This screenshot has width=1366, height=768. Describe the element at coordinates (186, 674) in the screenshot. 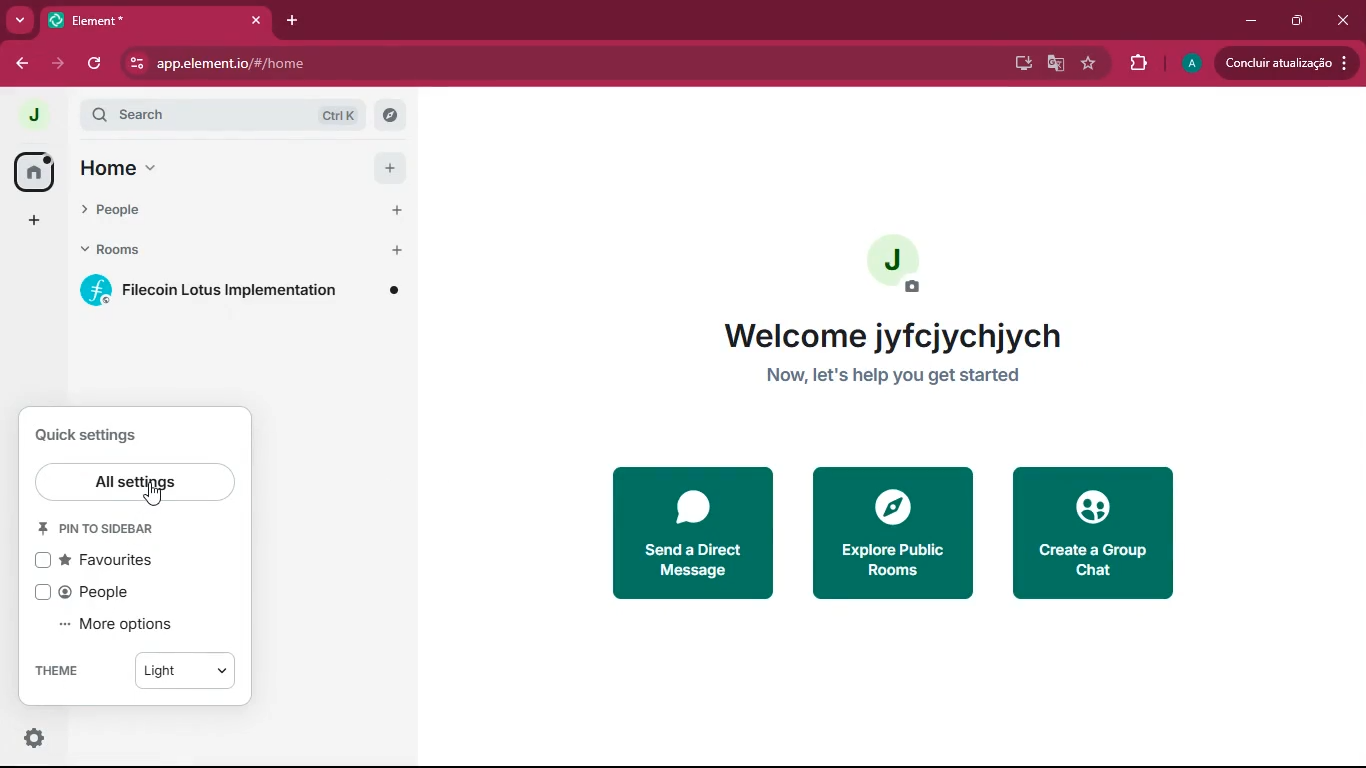

I see `Light` at that location.